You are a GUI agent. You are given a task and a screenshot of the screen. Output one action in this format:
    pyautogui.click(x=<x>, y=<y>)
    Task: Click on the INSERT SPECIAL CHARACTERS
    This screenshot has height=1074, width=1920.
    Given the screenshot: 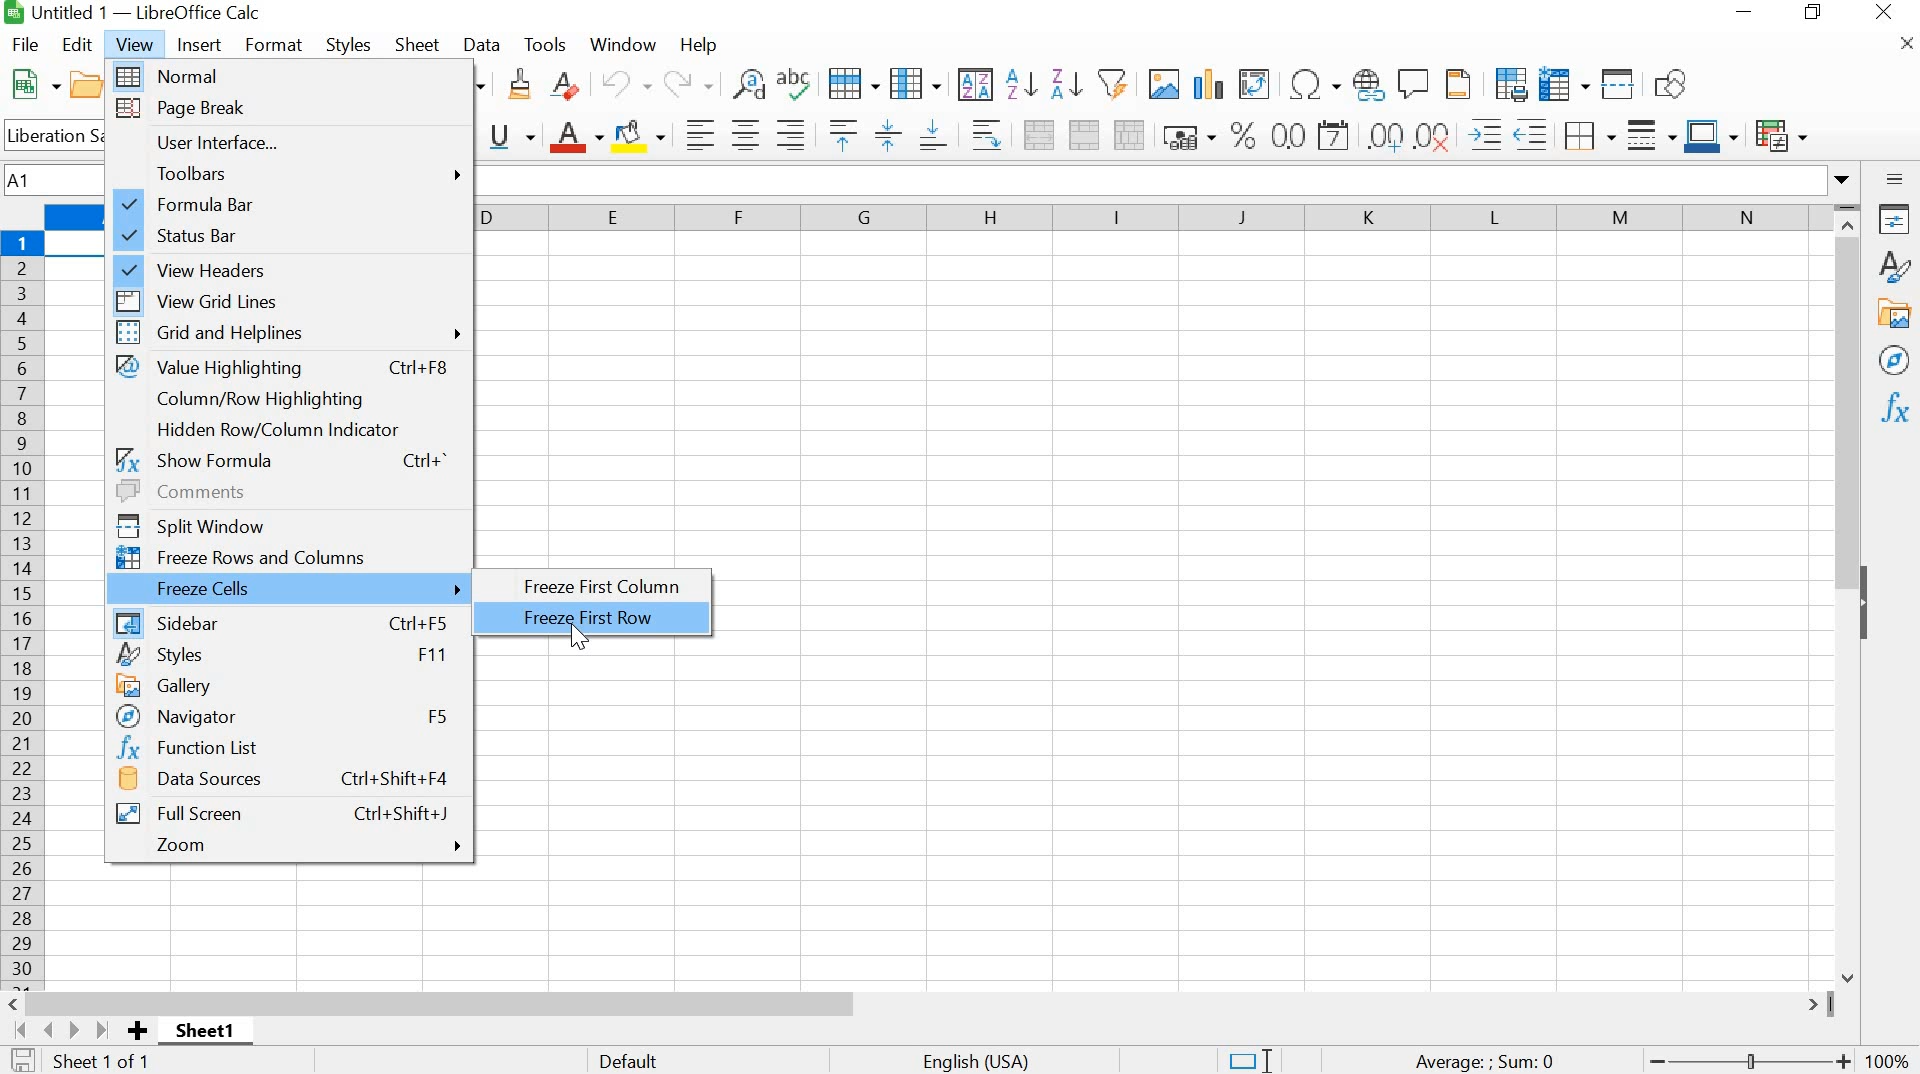 What is the action you would take?
    pyautogui.click(x=1313, y=84)
    